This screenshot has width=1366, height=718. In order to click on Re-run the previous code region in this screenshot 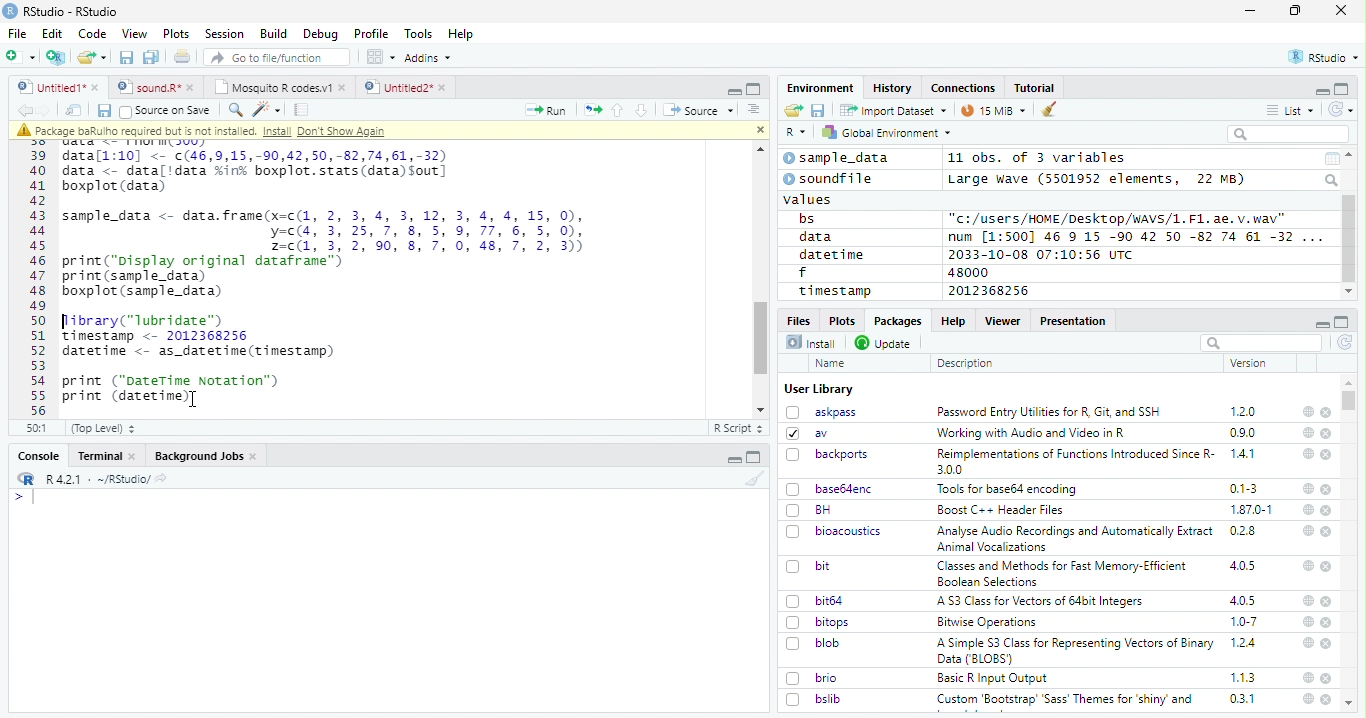, I will do `click(591, 111)`.